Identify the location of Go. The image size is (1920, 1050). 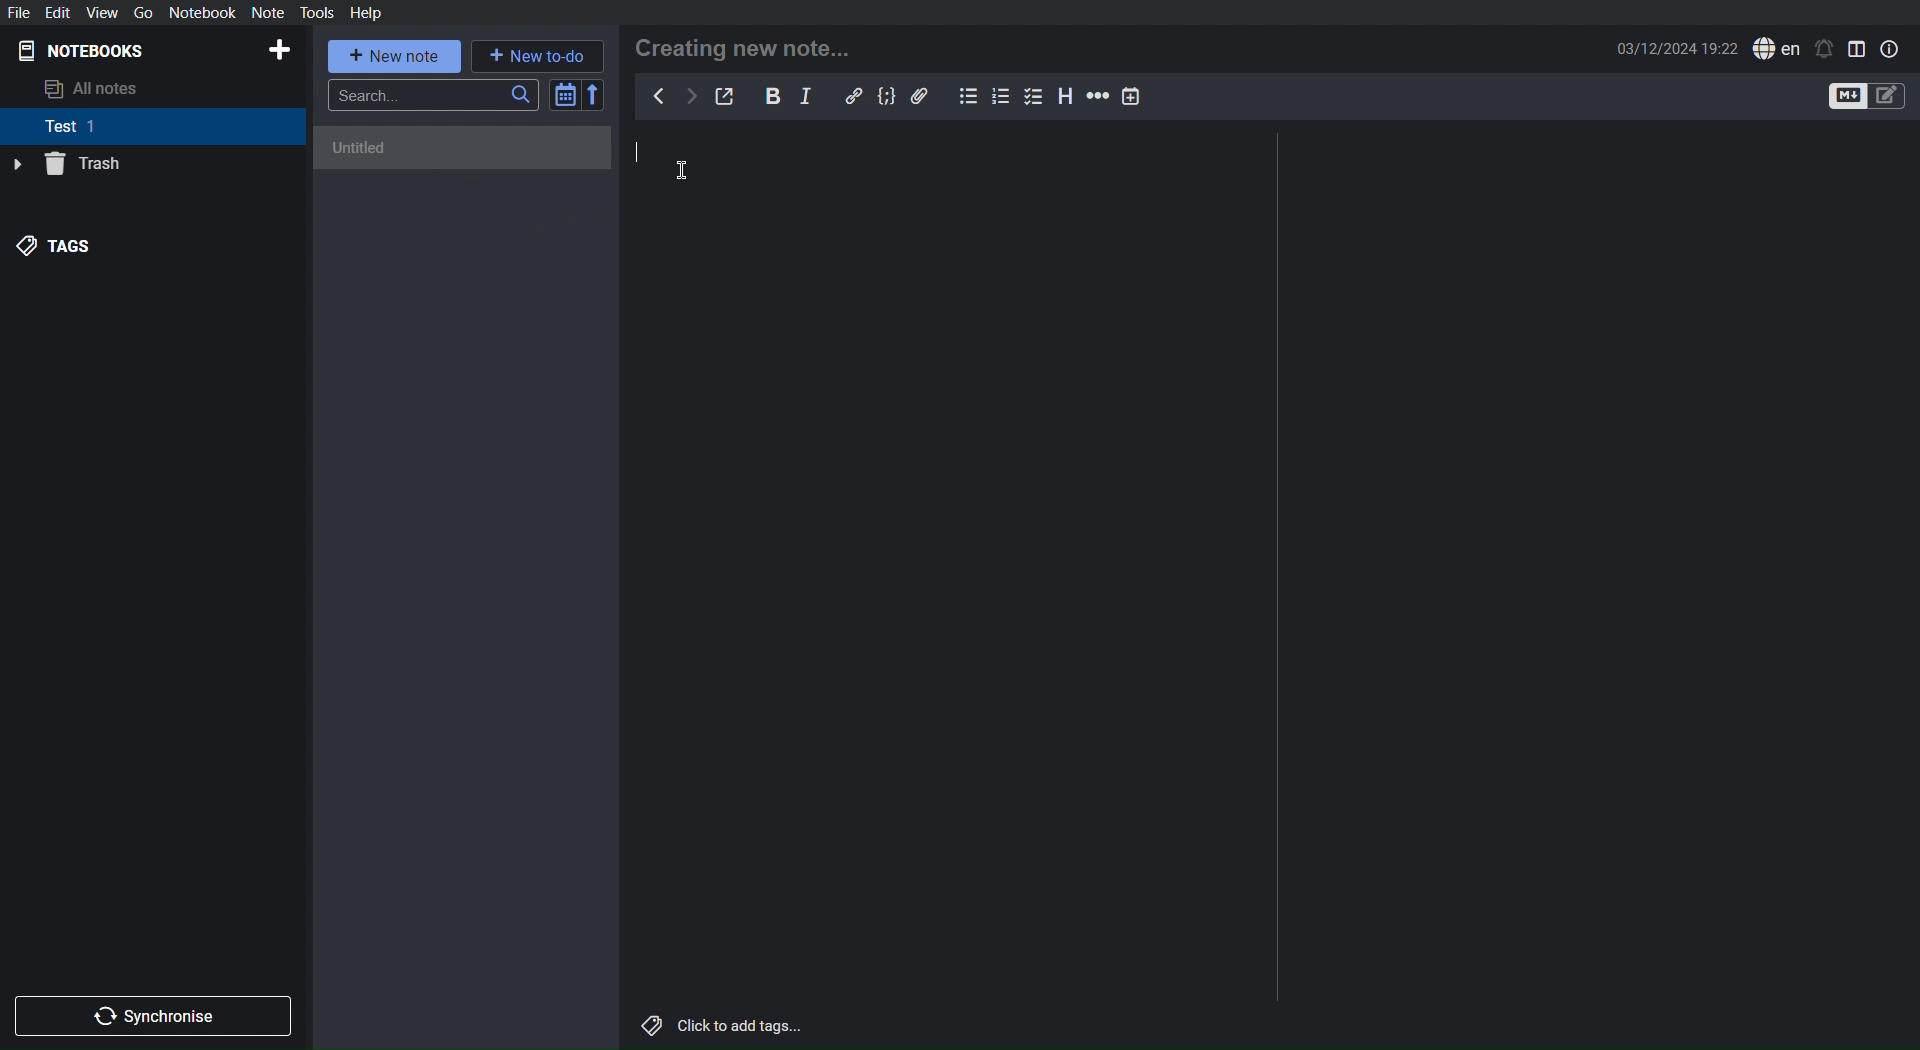
(142, 13).